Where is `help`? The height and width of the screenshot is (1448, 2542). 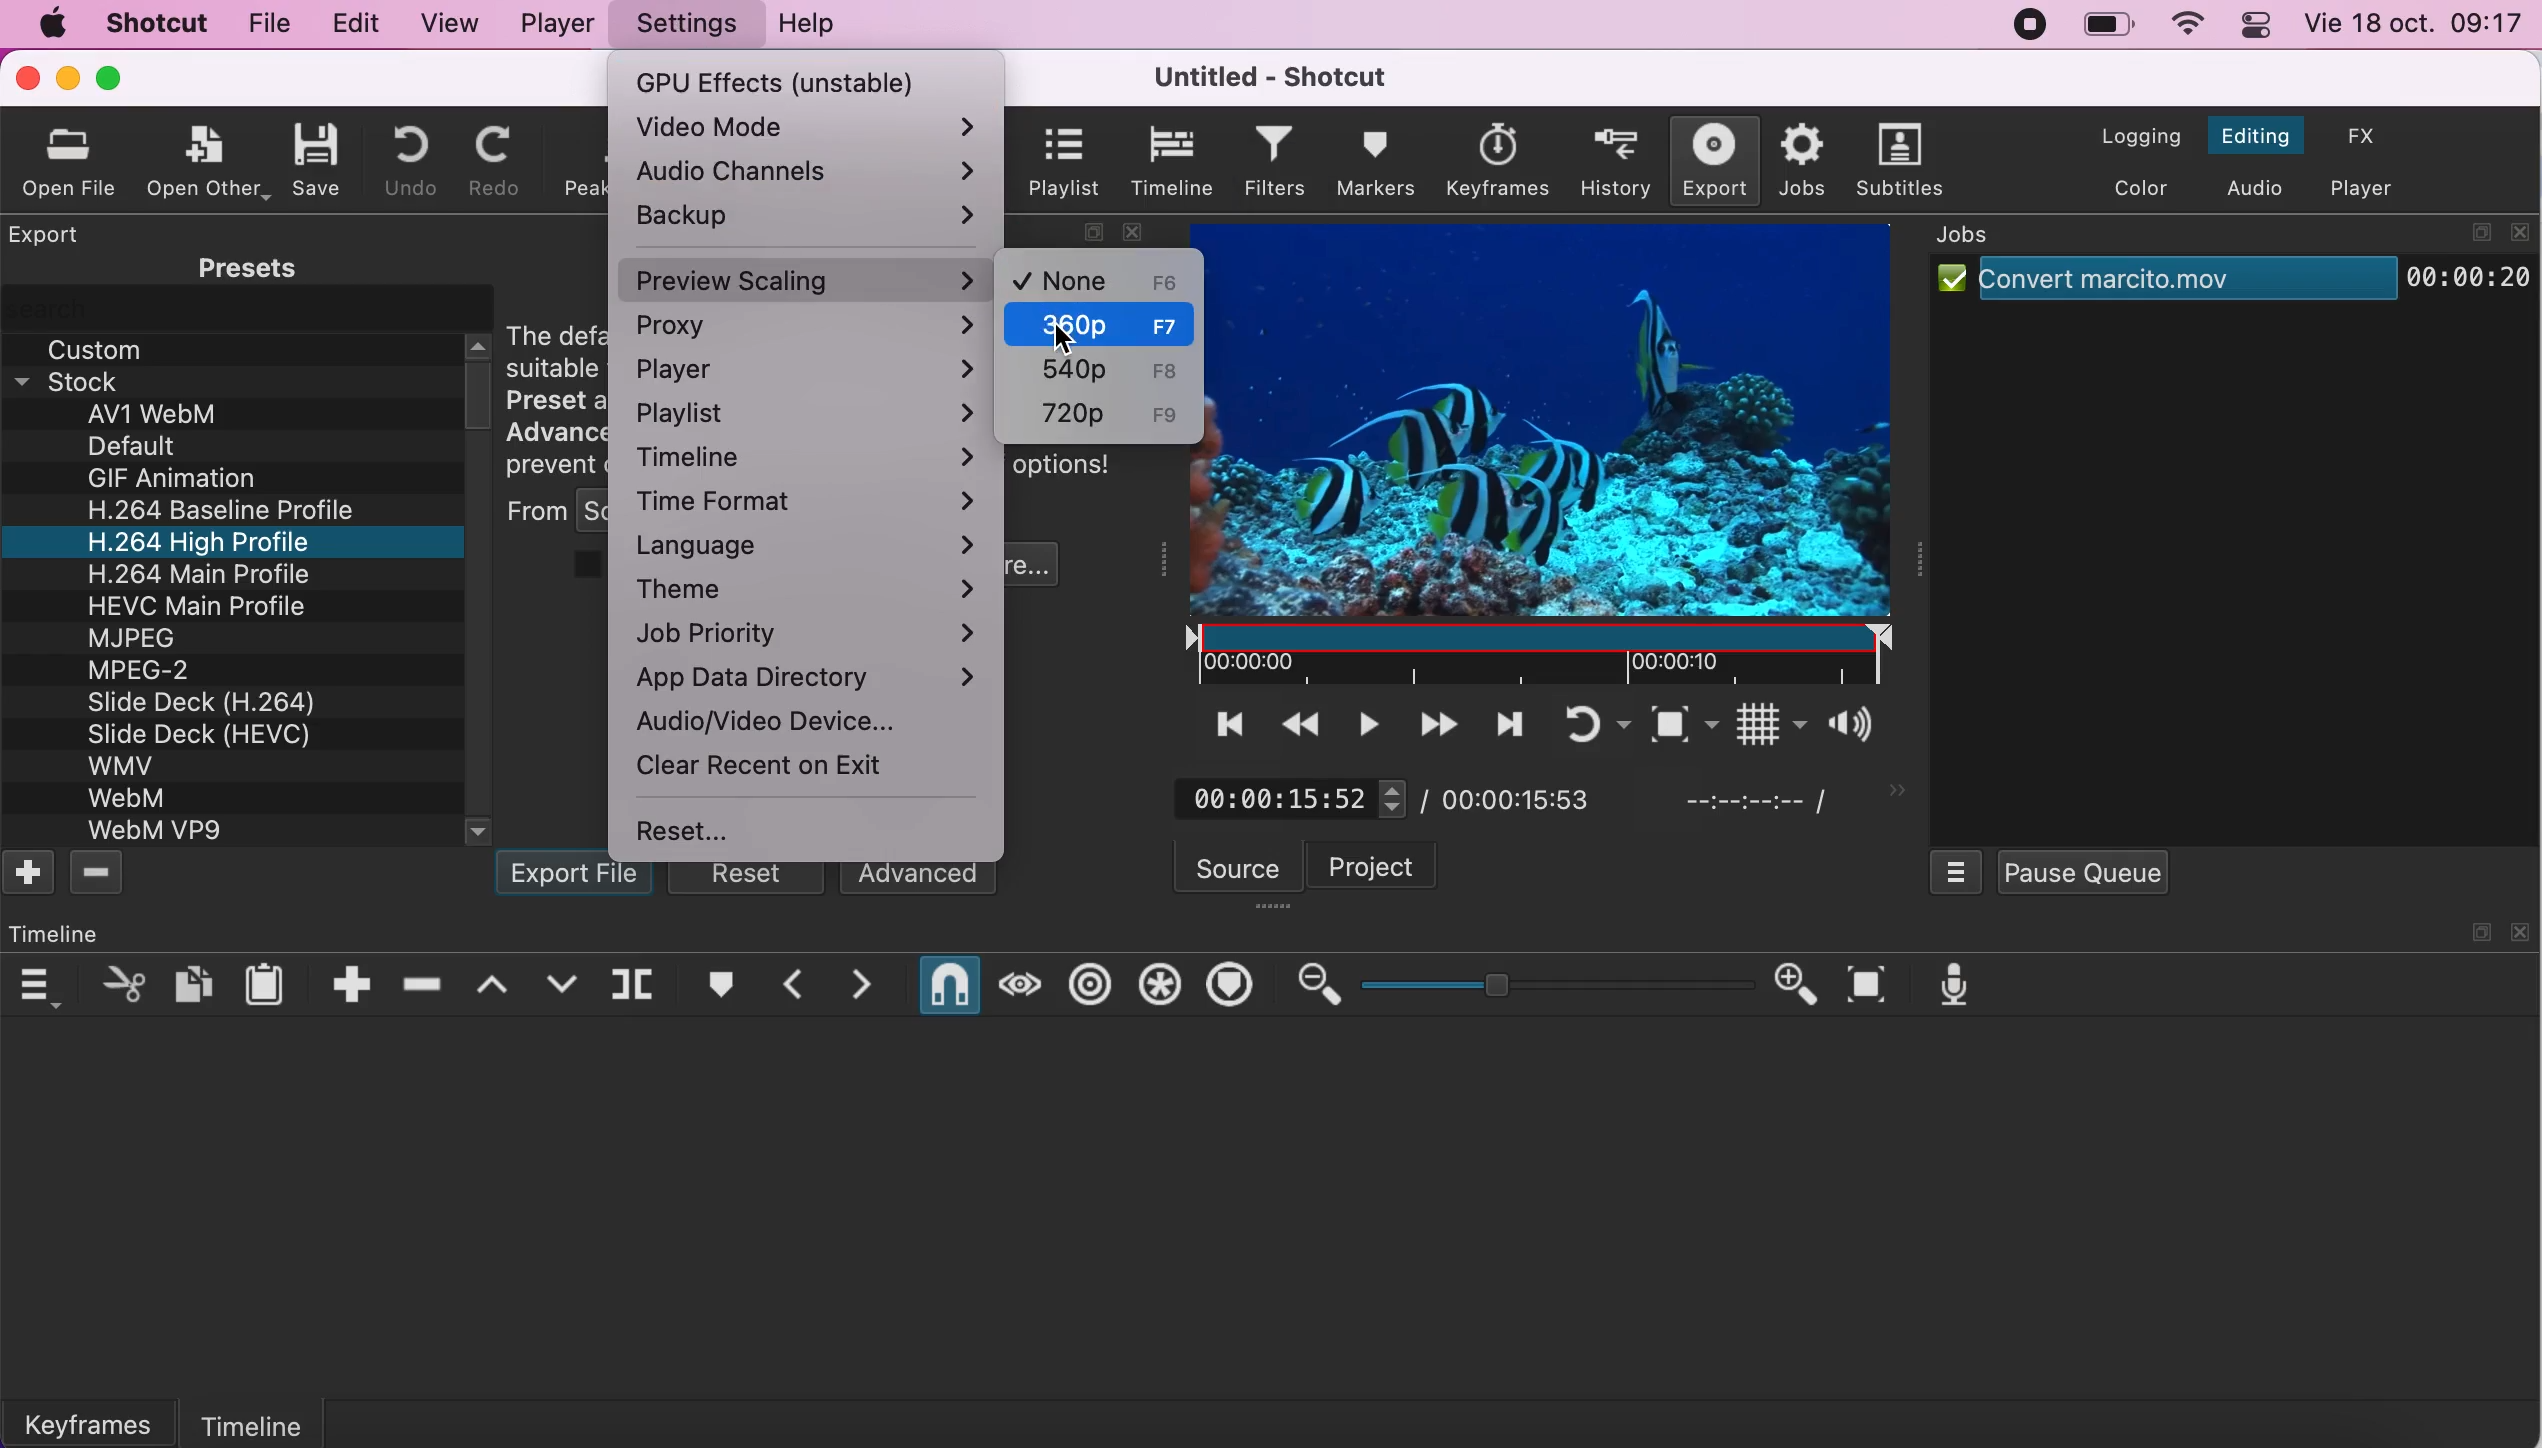
help is located at coordinates (810, 26).